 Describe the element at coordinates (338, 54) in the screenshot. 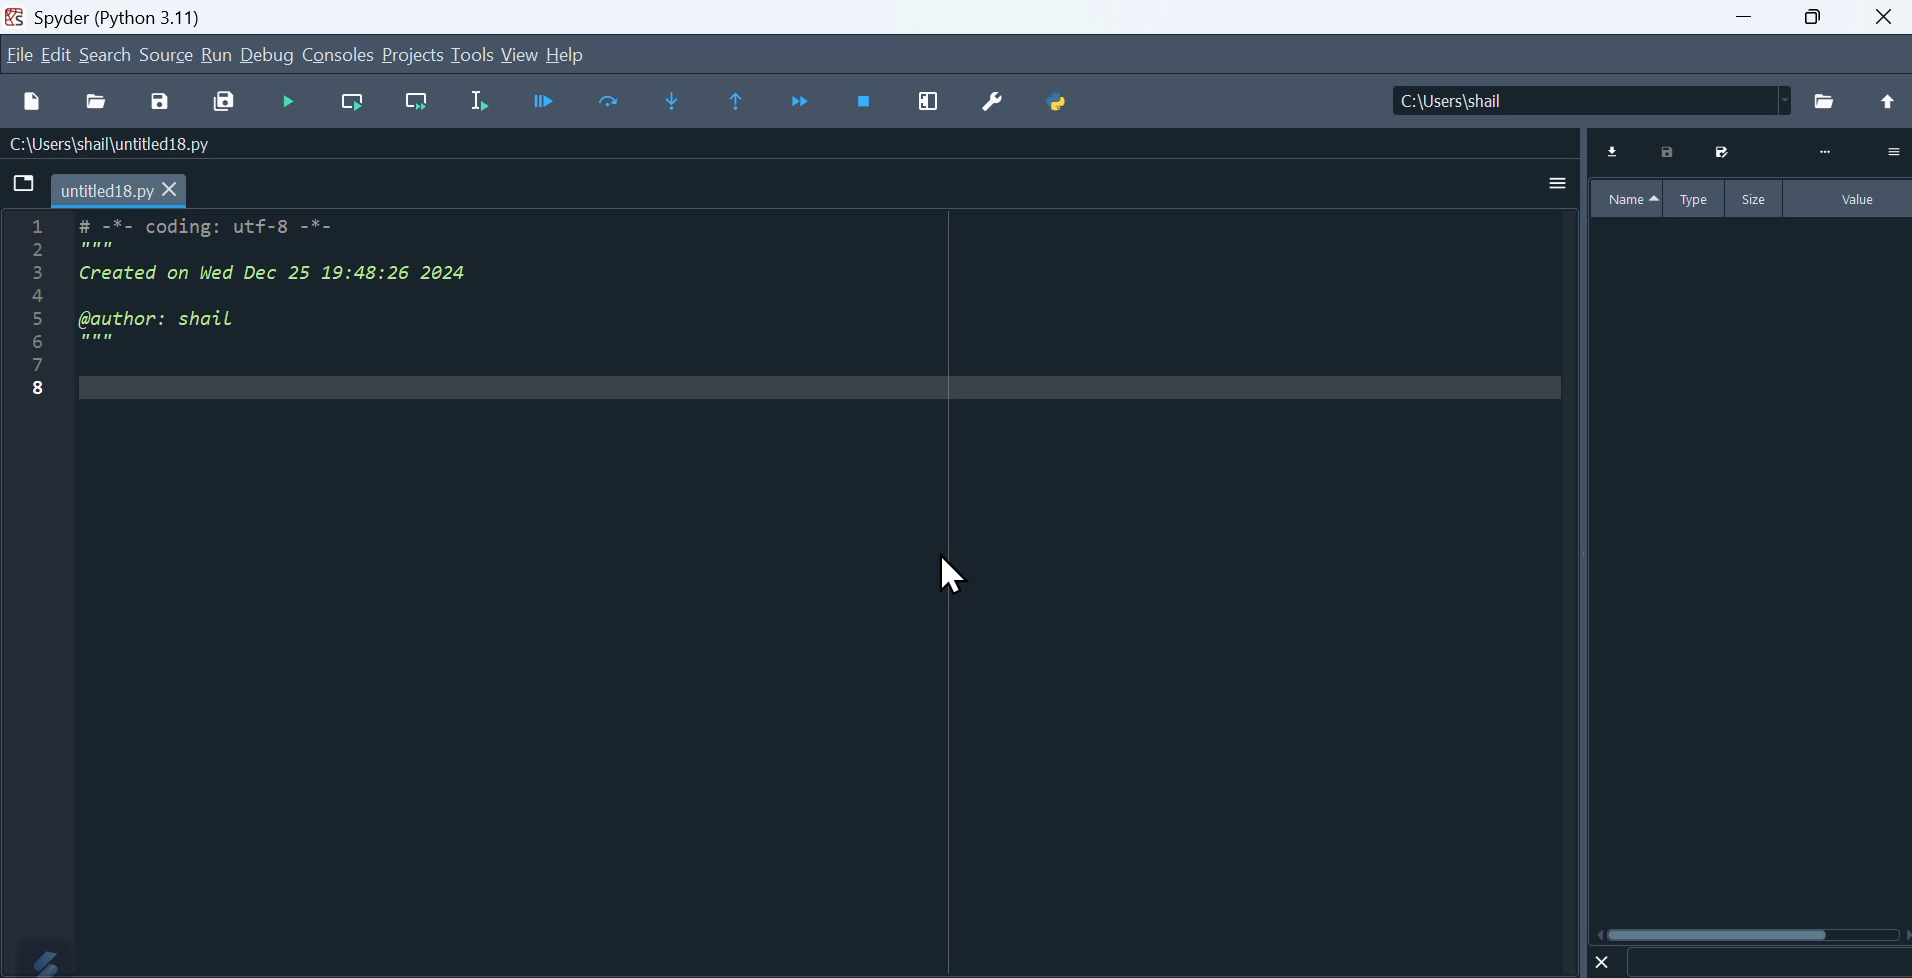

I see `Console` at that location.